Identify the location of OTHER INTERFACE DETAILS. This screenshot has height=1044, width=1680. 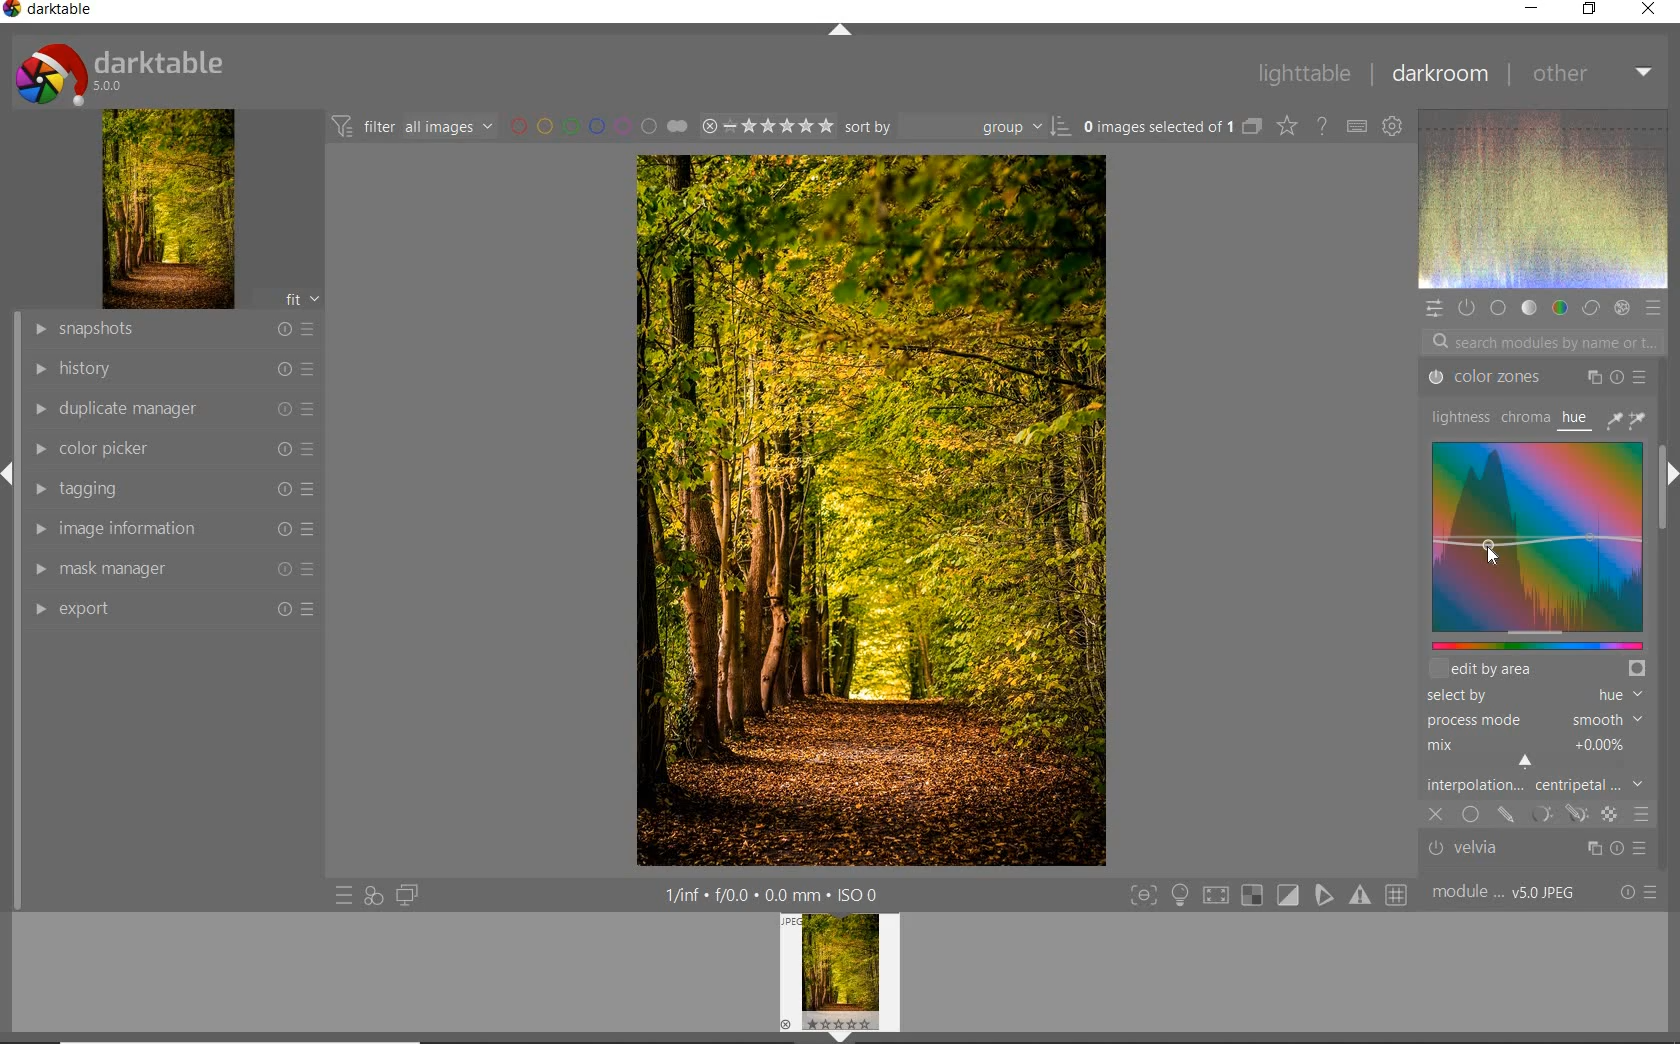
(771, 894).